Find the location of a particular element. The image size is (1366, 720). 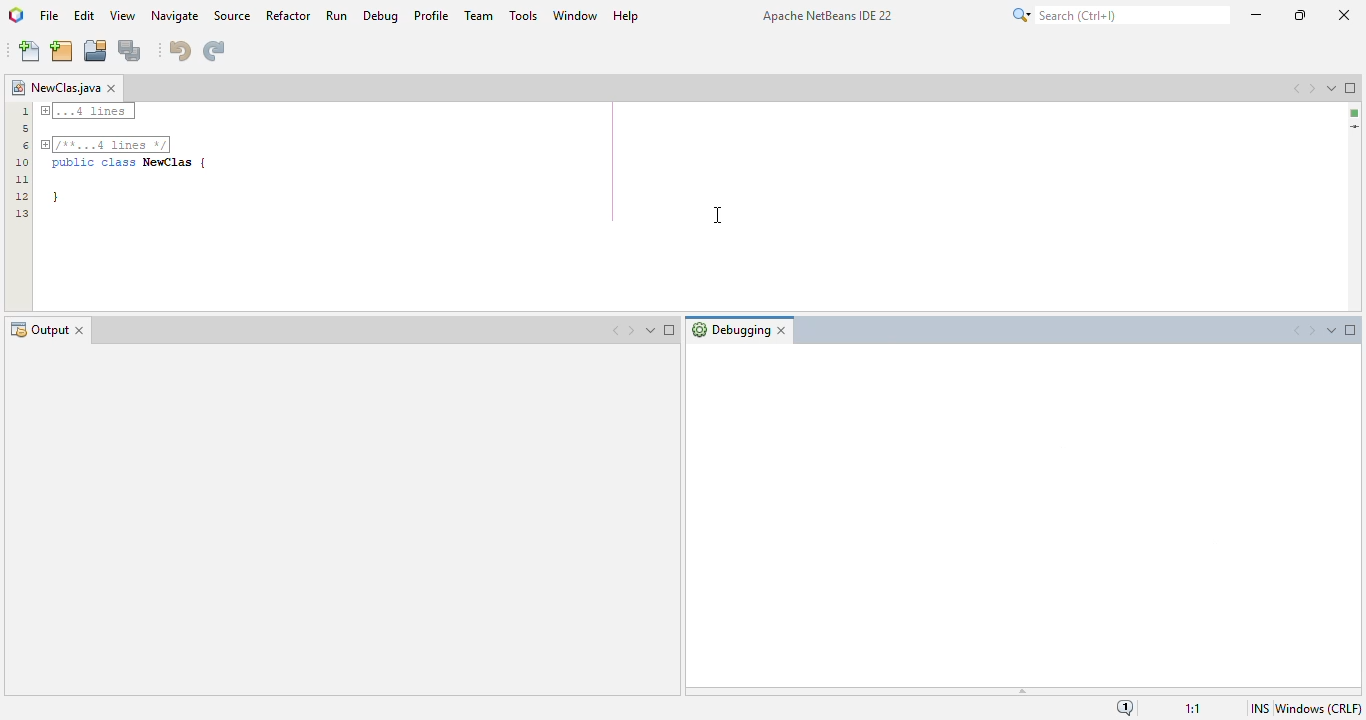

Line numbers is located at coordinates (16, 159).